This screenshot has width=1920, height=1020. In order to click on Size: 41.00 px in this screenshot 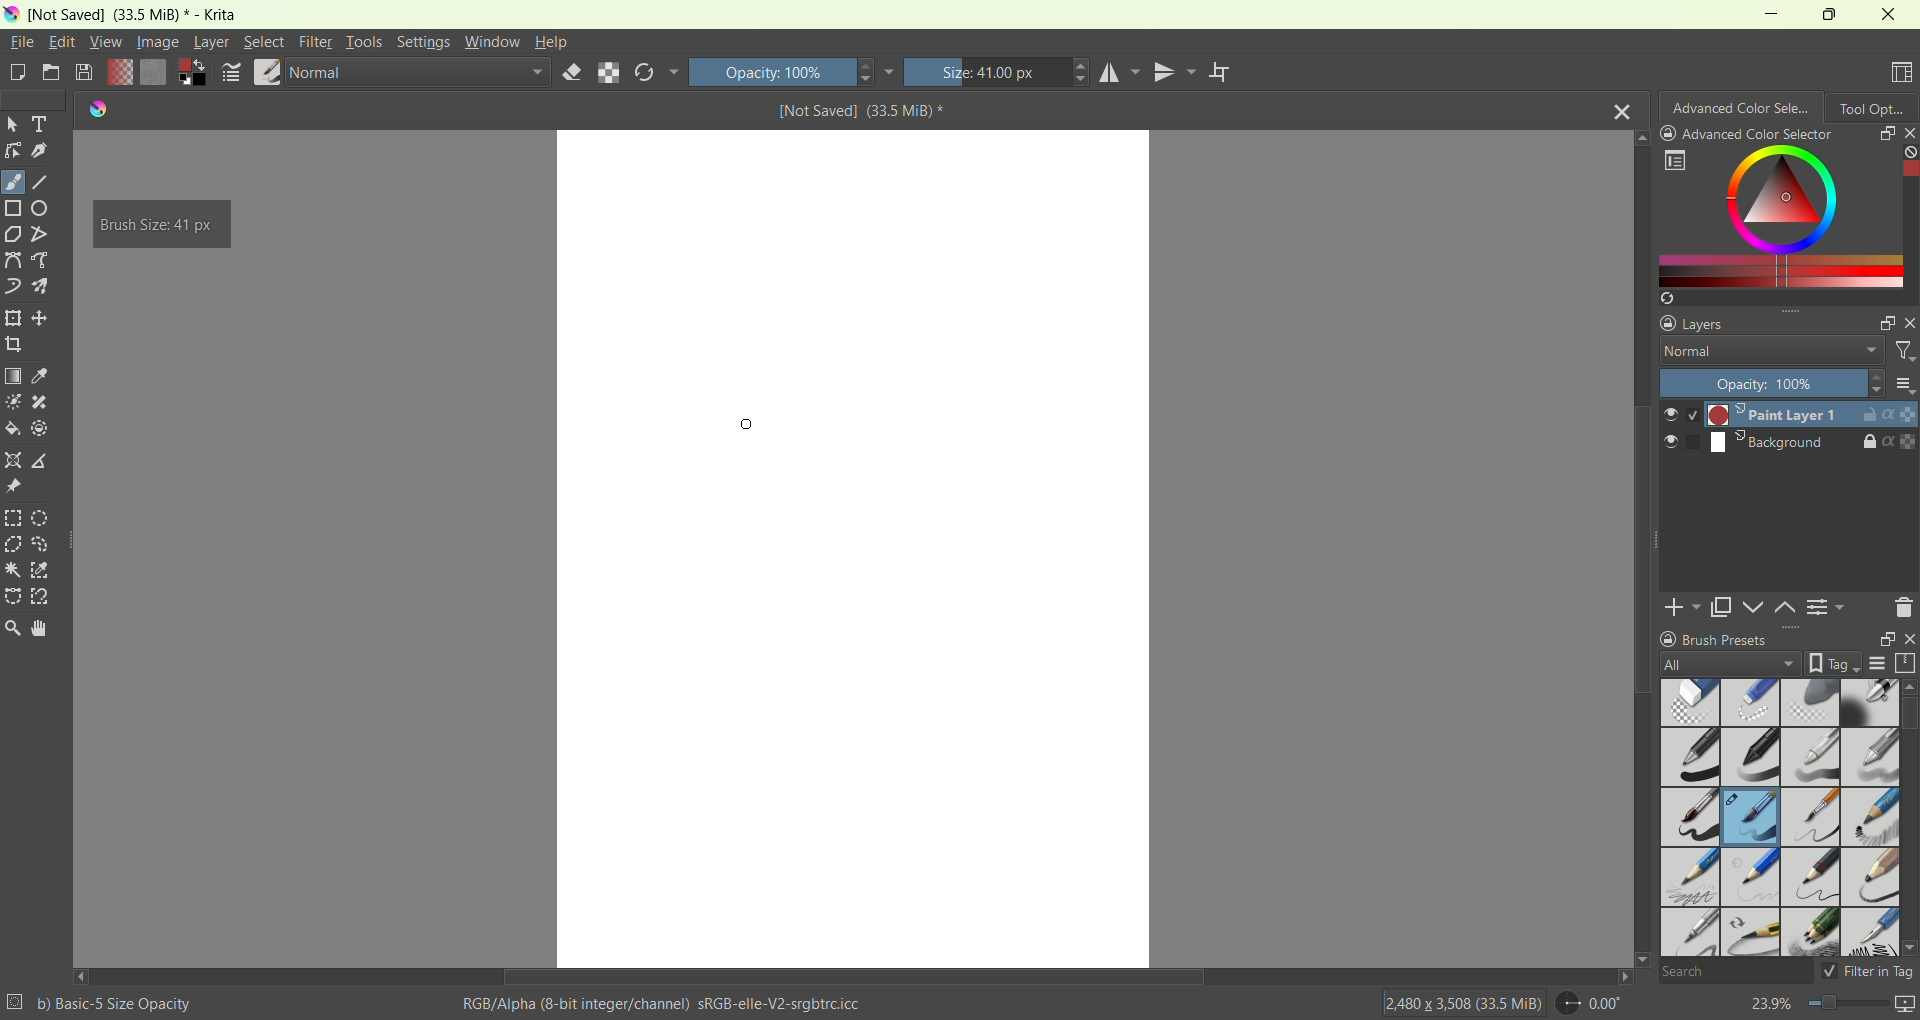, I will do `click(997, 72)`.